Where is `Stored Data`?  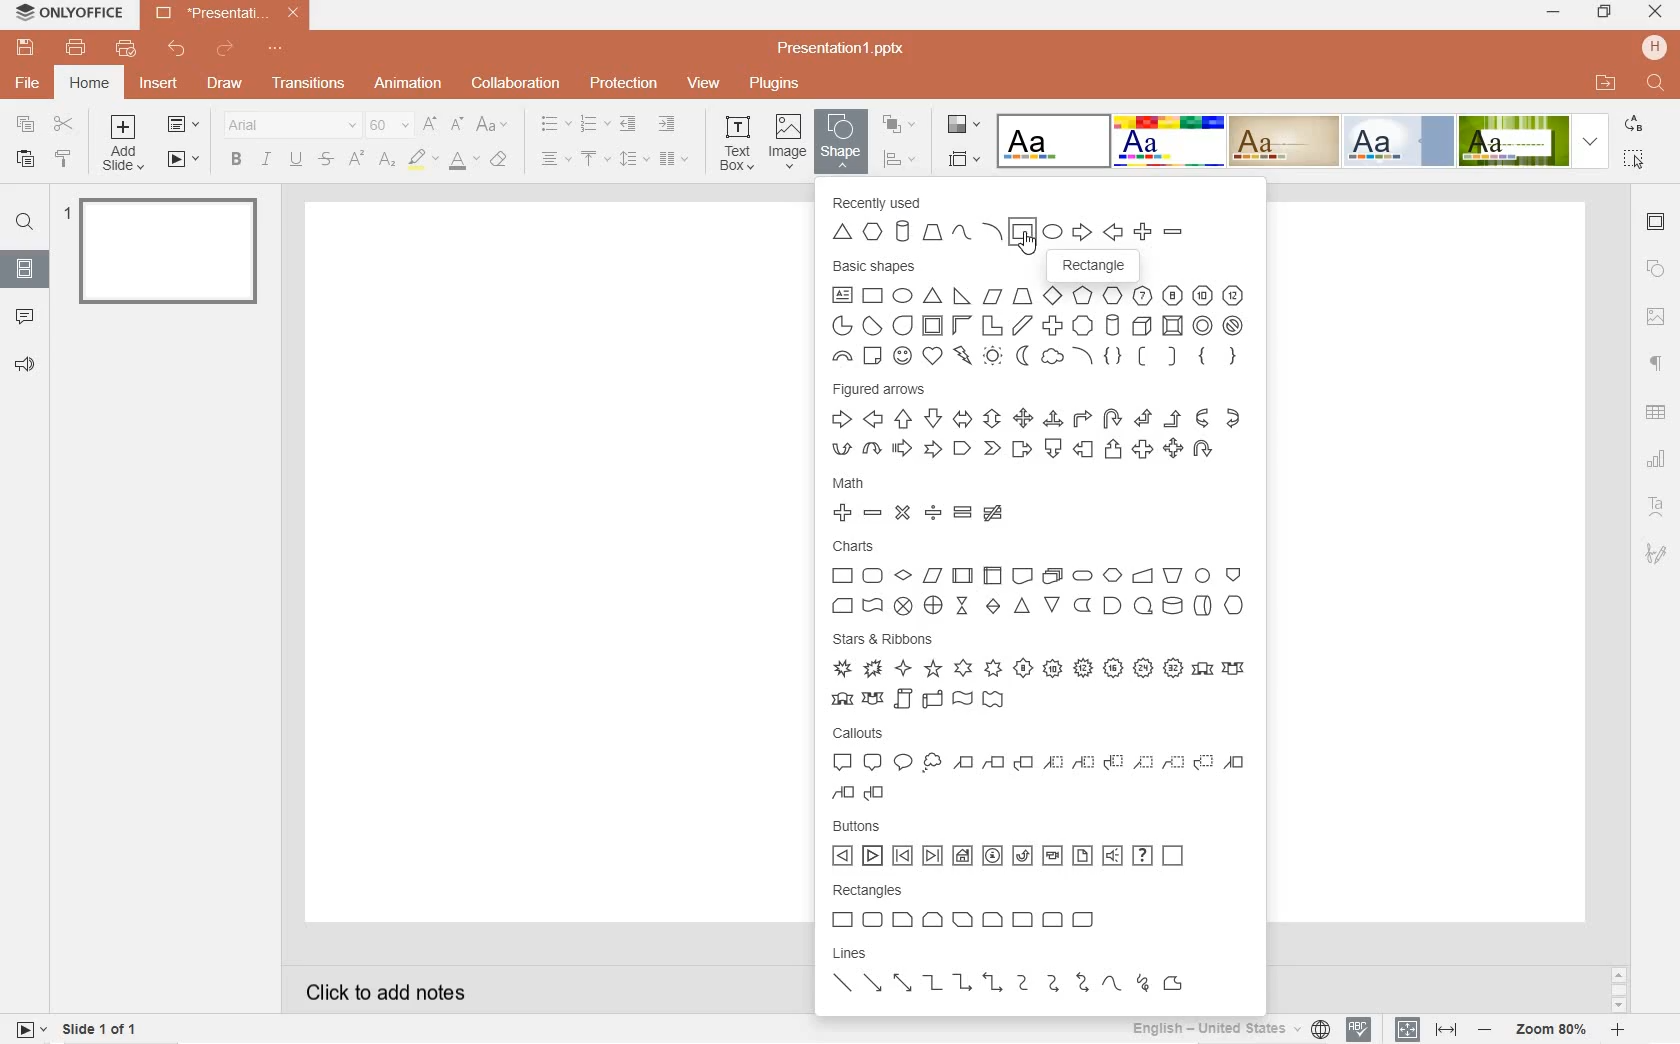
Stored Data is located at coordinates (1083, 604).